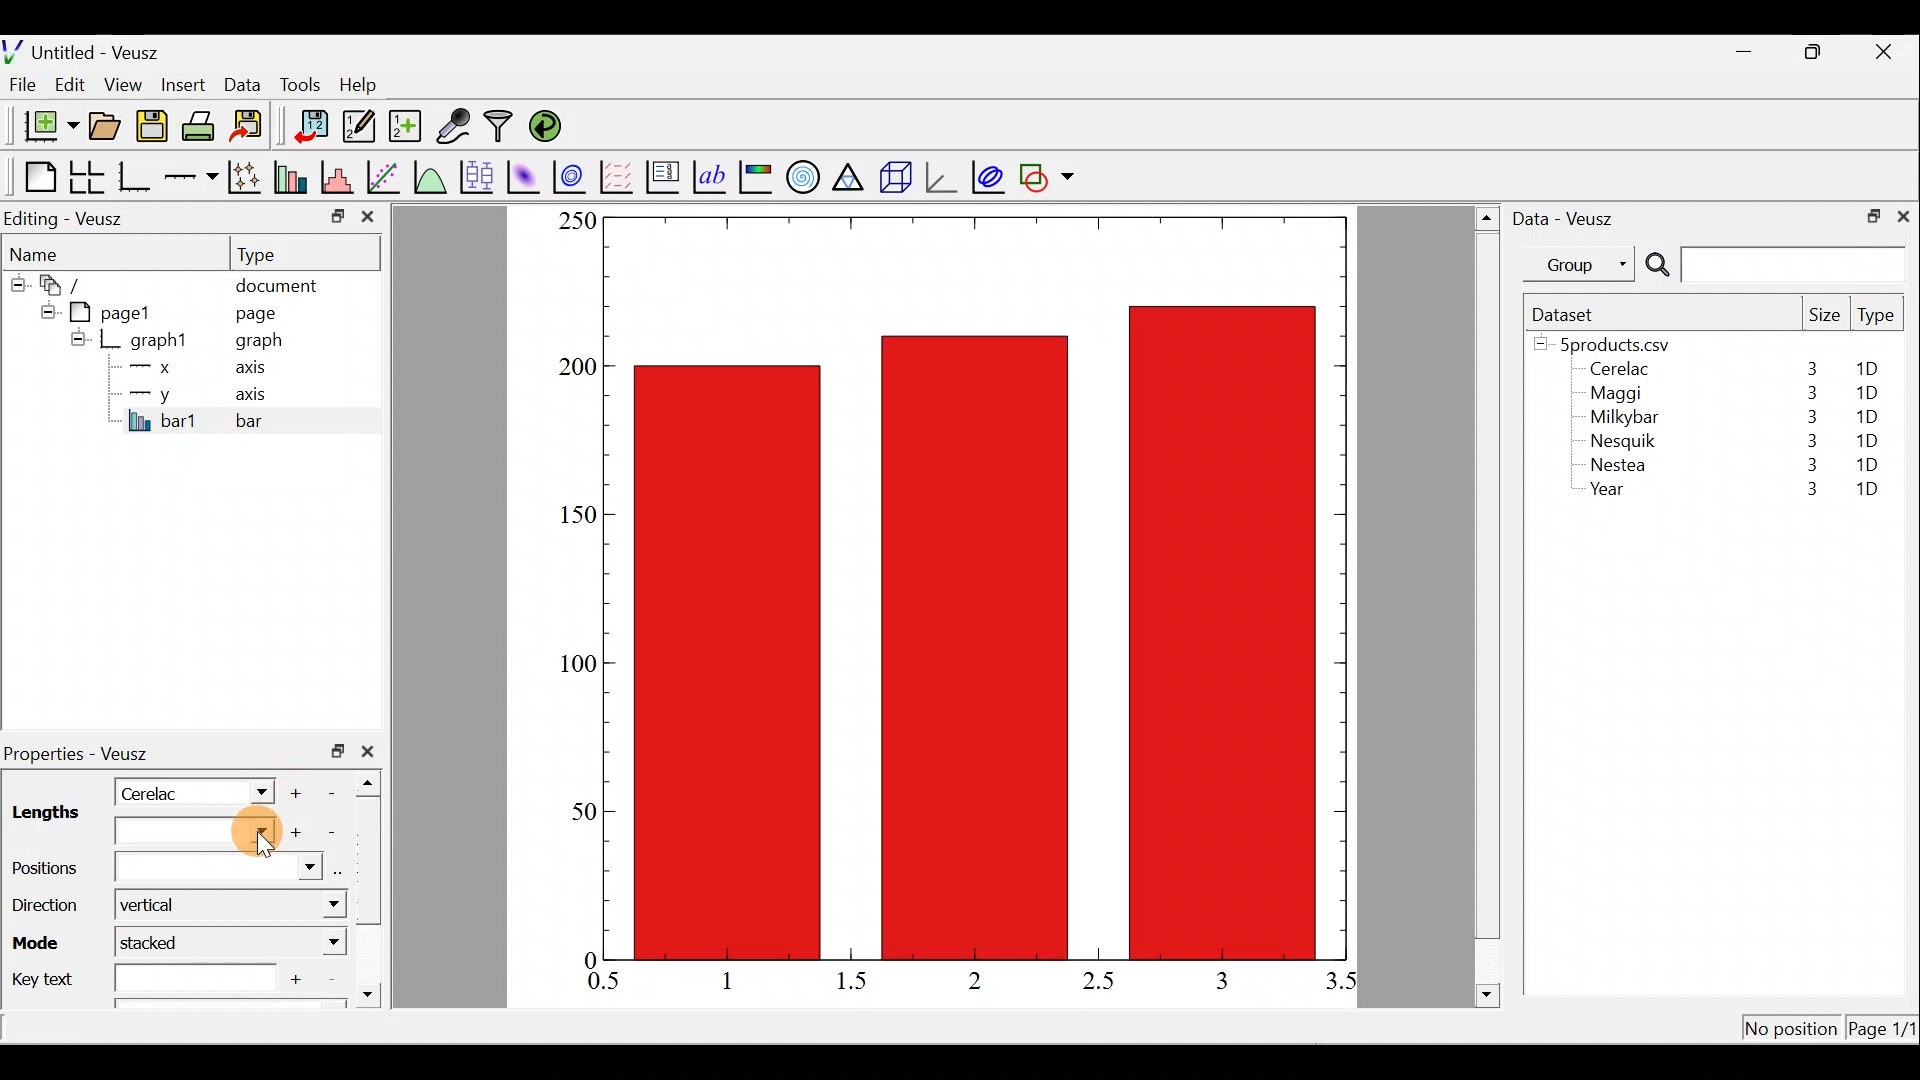 This screenshot has height=1080, width=1920. I want to click on Open a document, so click(107, 128).